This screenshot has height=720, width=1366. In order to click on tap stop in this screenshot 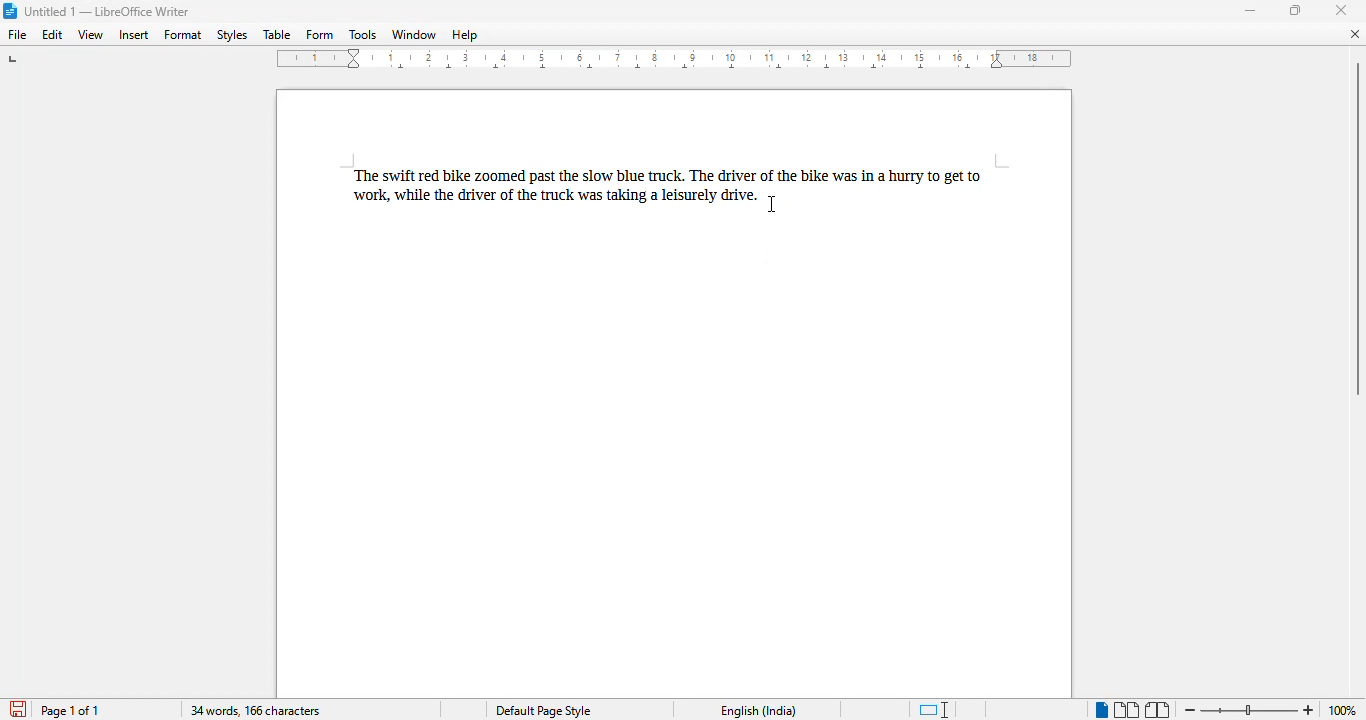, I will do `click(14, 62)`.